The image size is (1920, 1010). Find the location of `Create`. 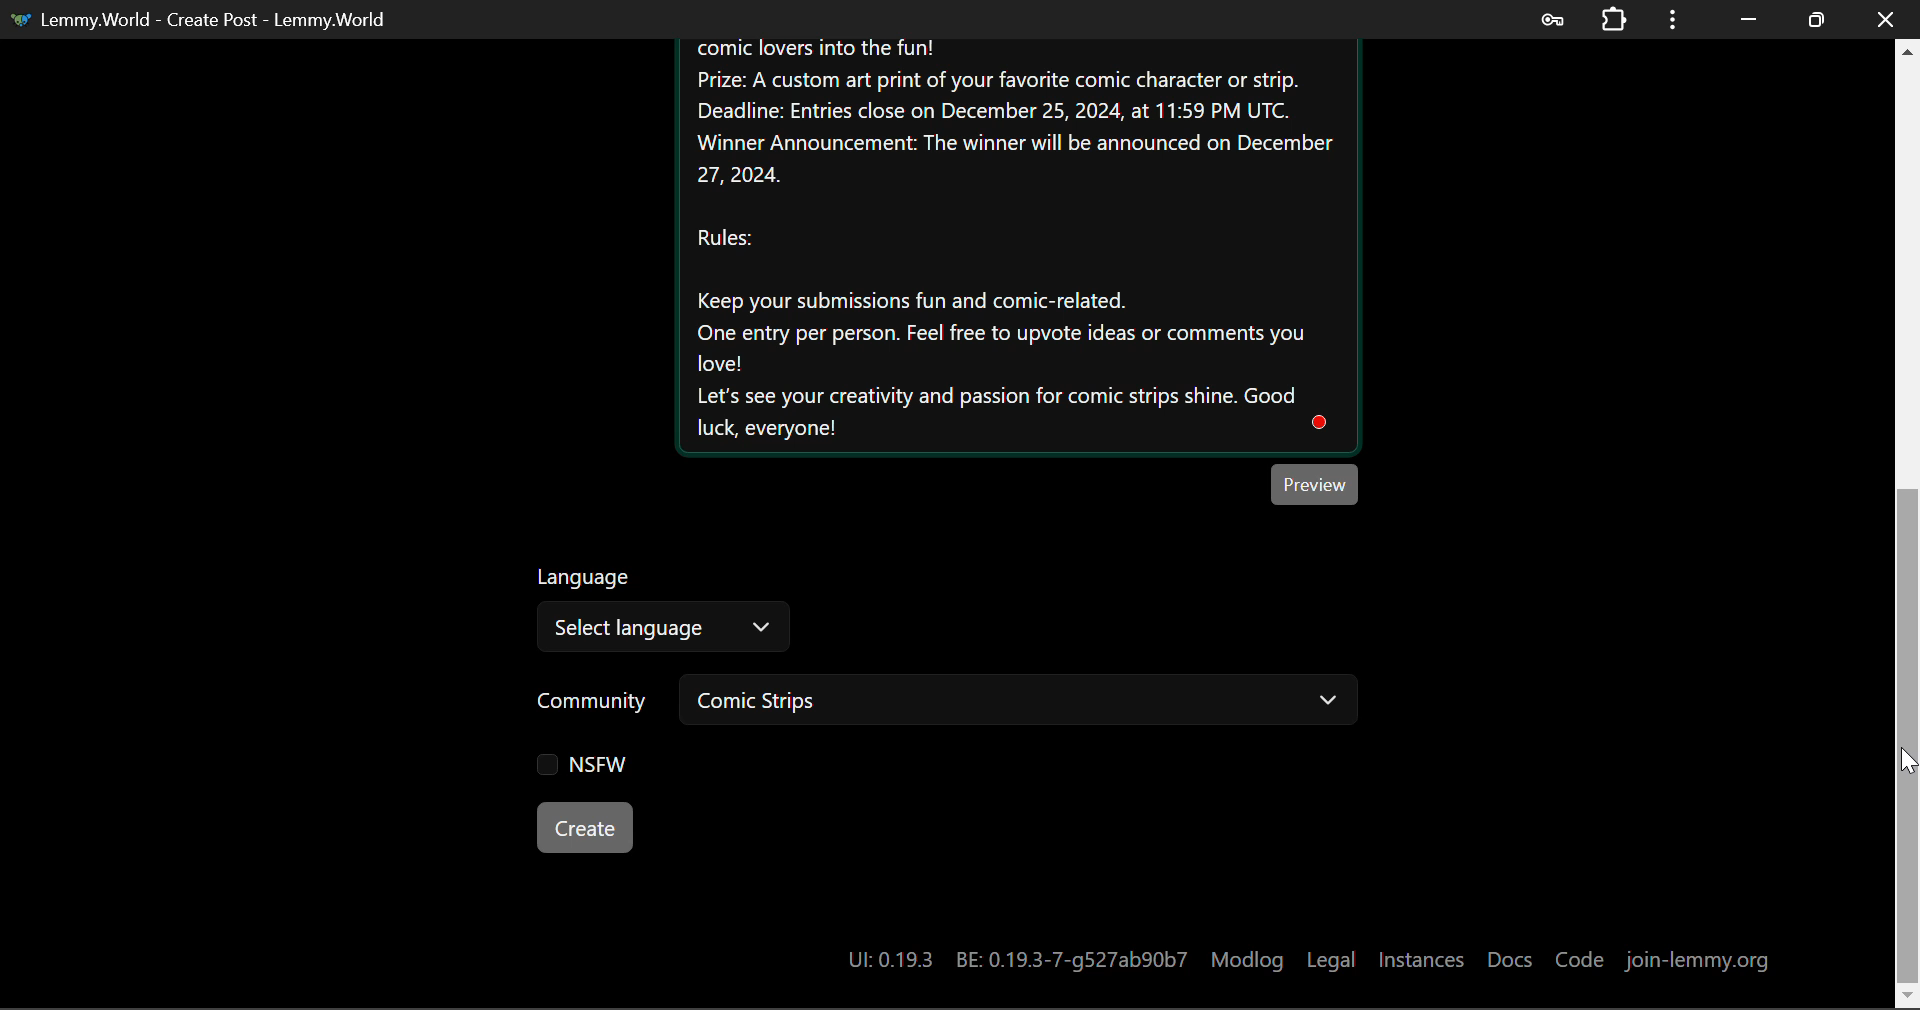

Create is located at coordinates (584, 826).